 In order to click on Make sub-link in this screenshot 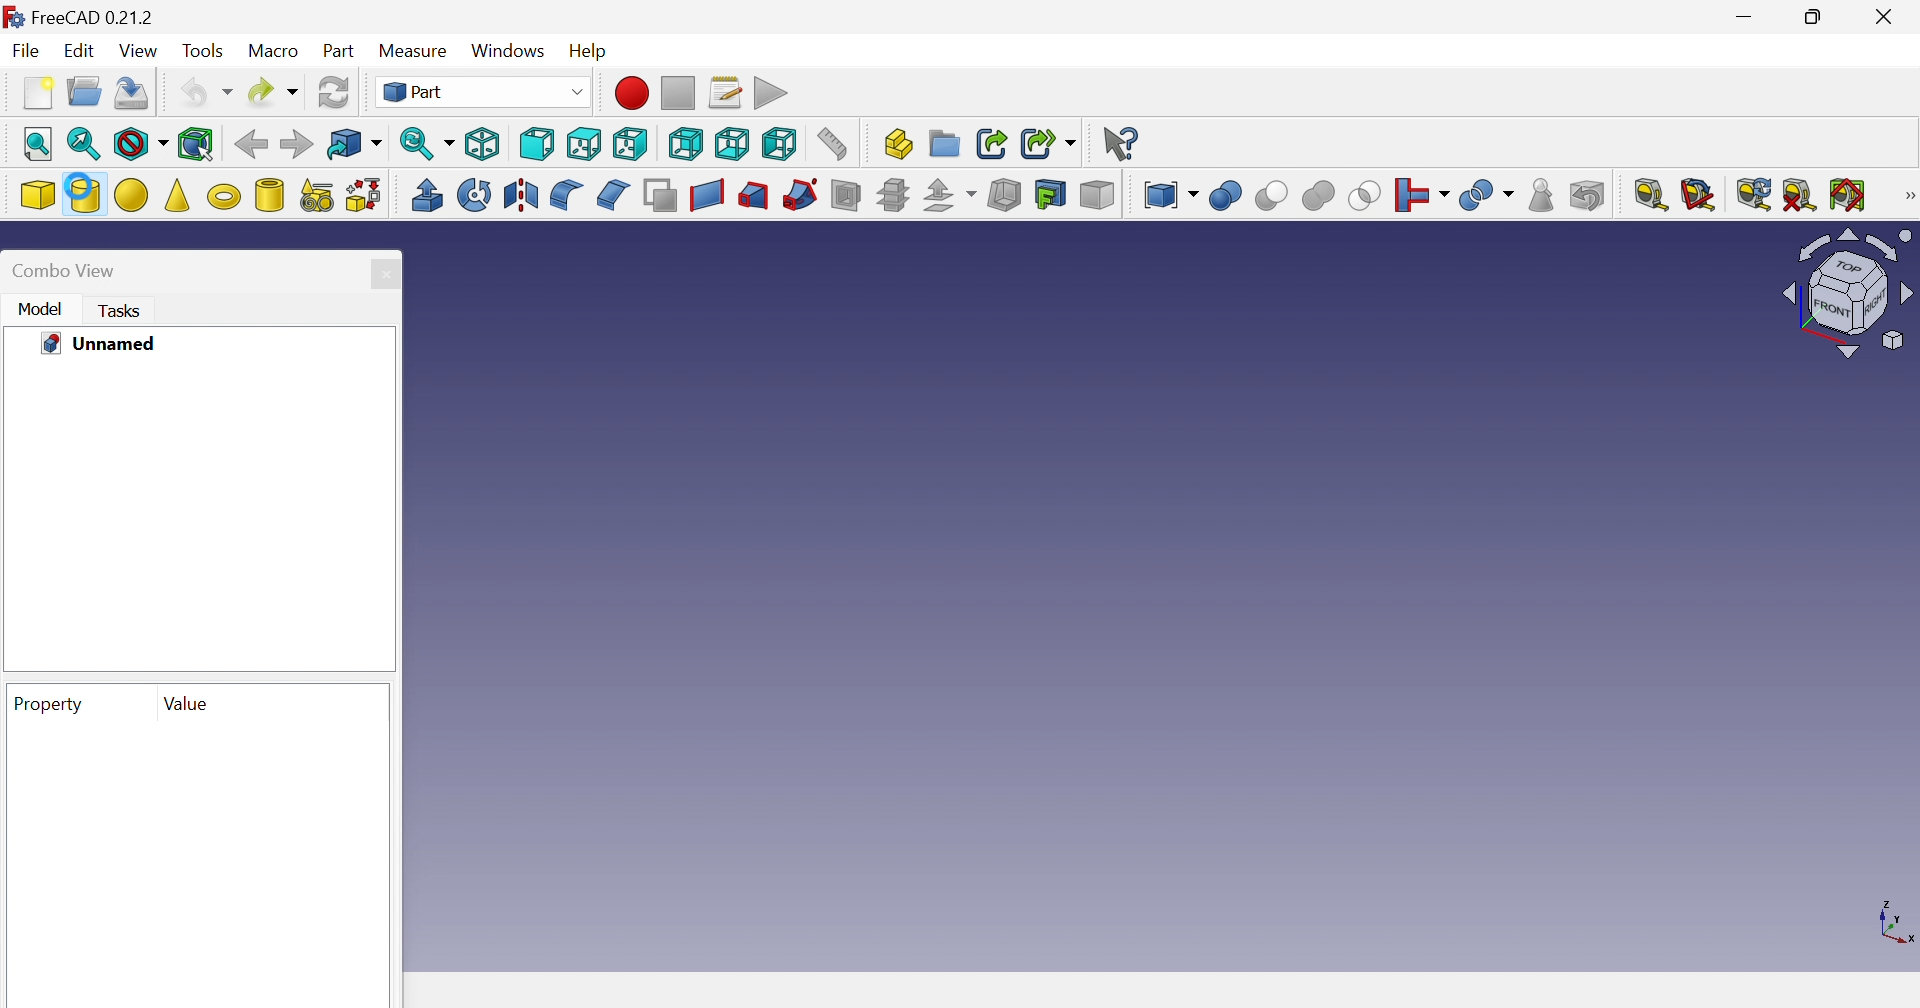, I will do `click(1049, 145)`.